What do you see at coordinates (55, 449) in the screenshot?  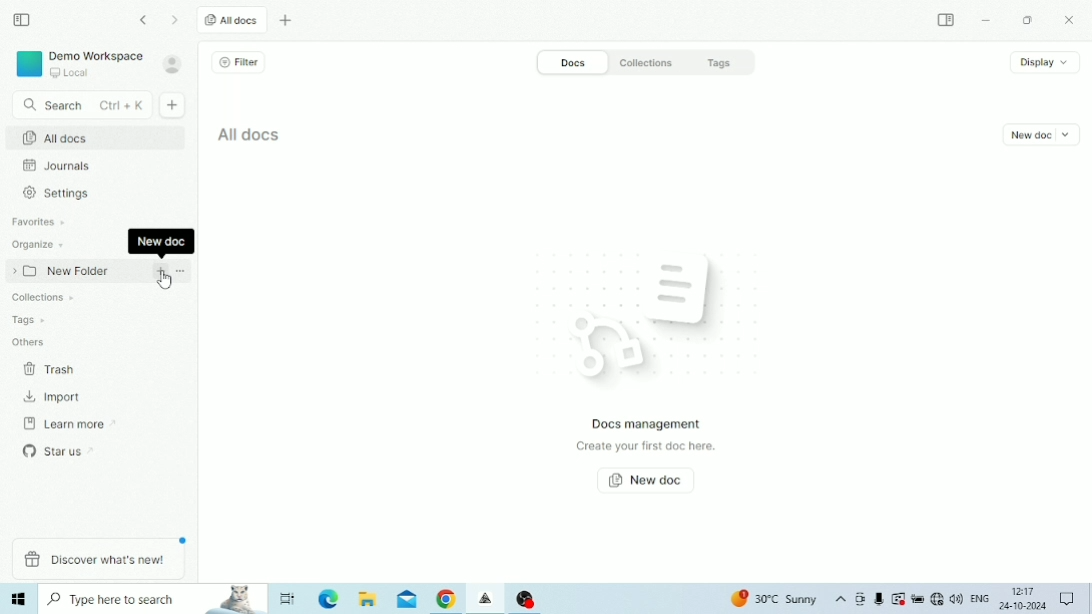 I see `Star us` at bounding box center [55, 449].